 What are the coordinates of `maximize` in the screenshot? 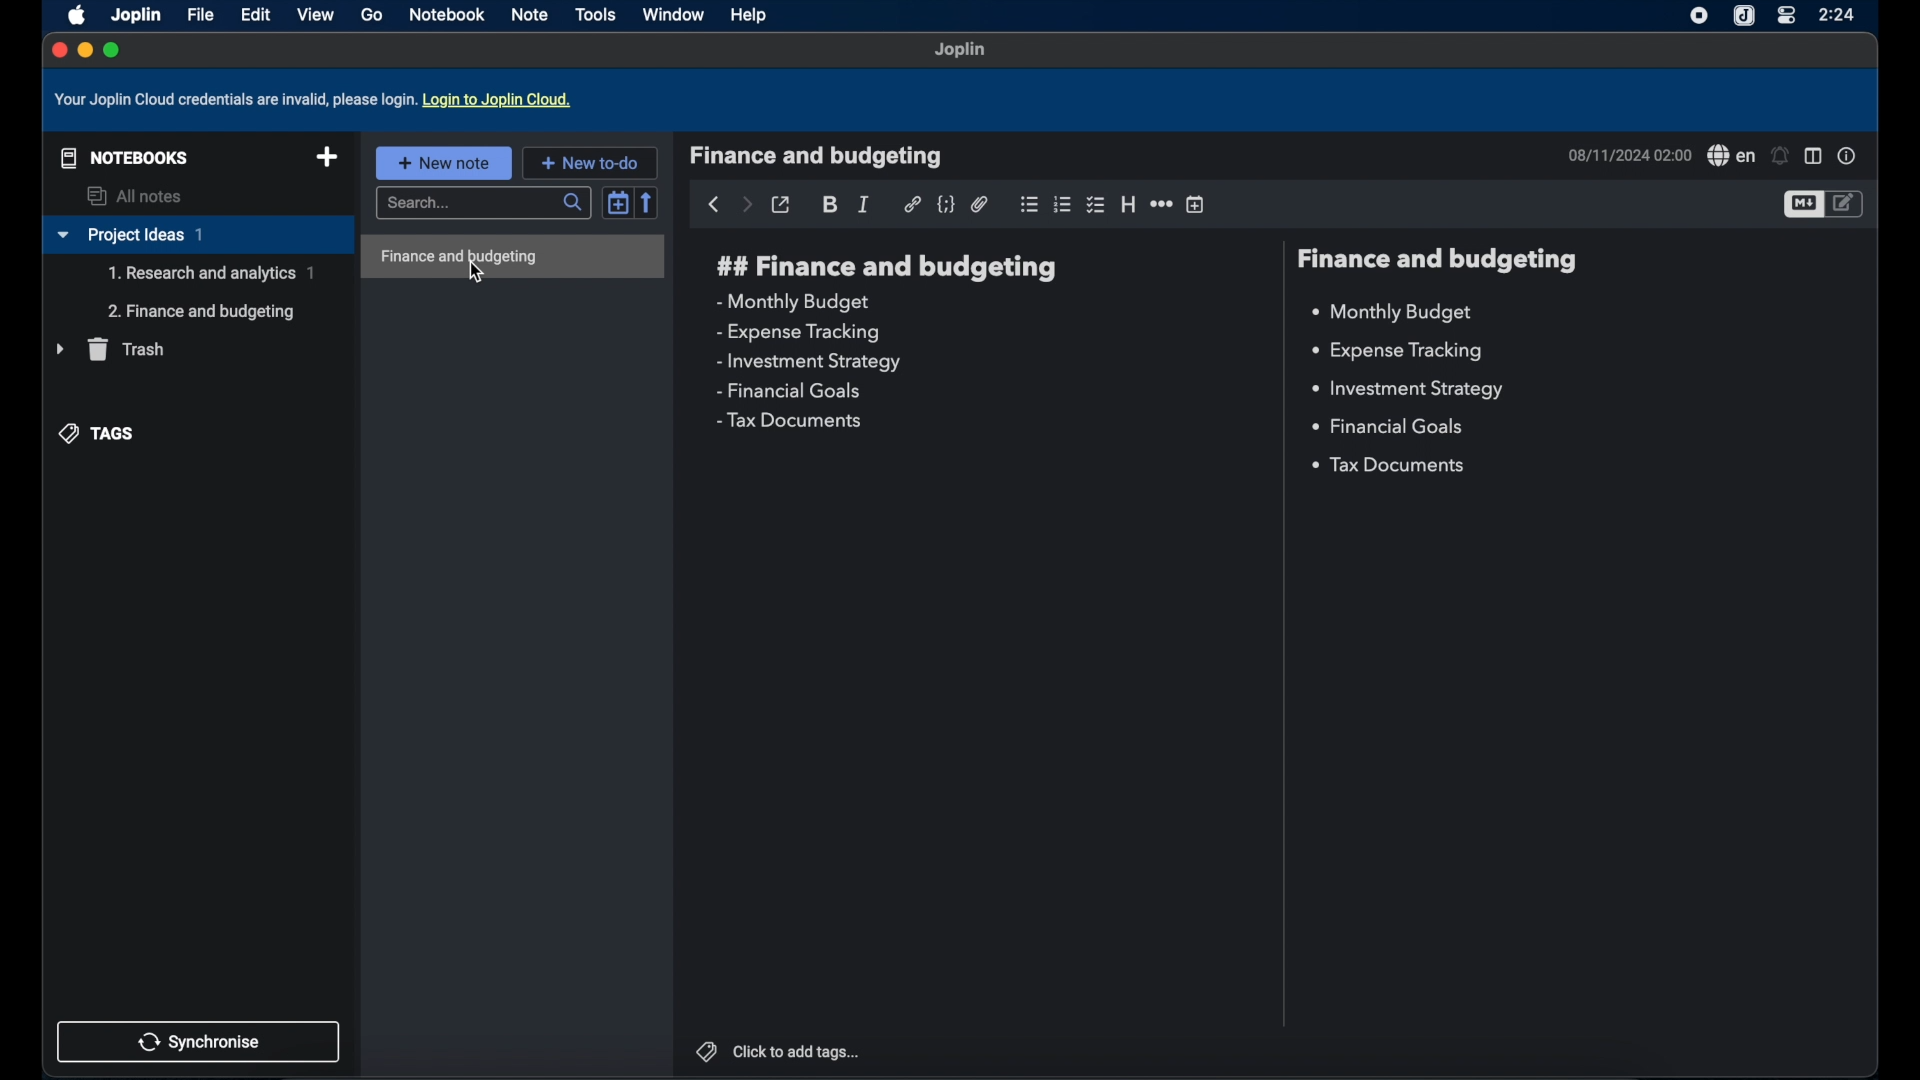 It's located at (113, 50).